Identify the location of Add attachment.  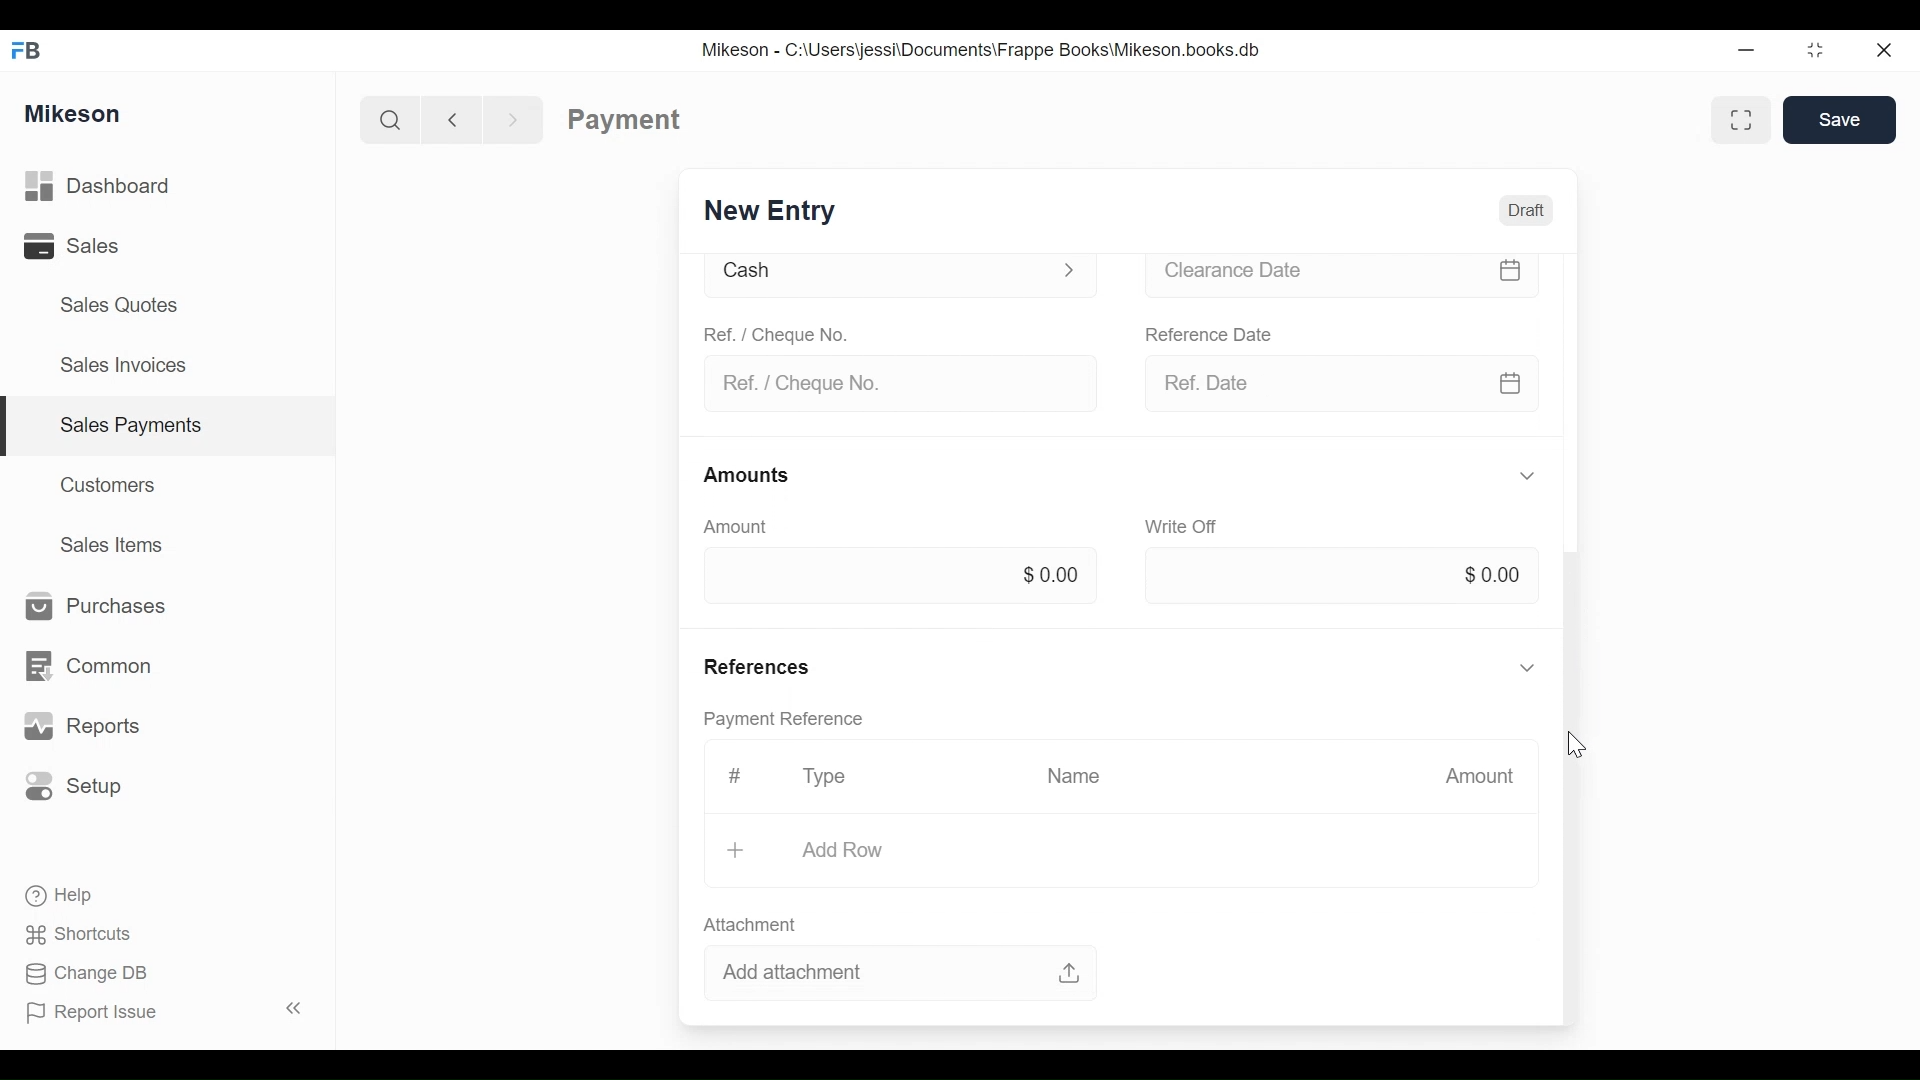
(906, 975).